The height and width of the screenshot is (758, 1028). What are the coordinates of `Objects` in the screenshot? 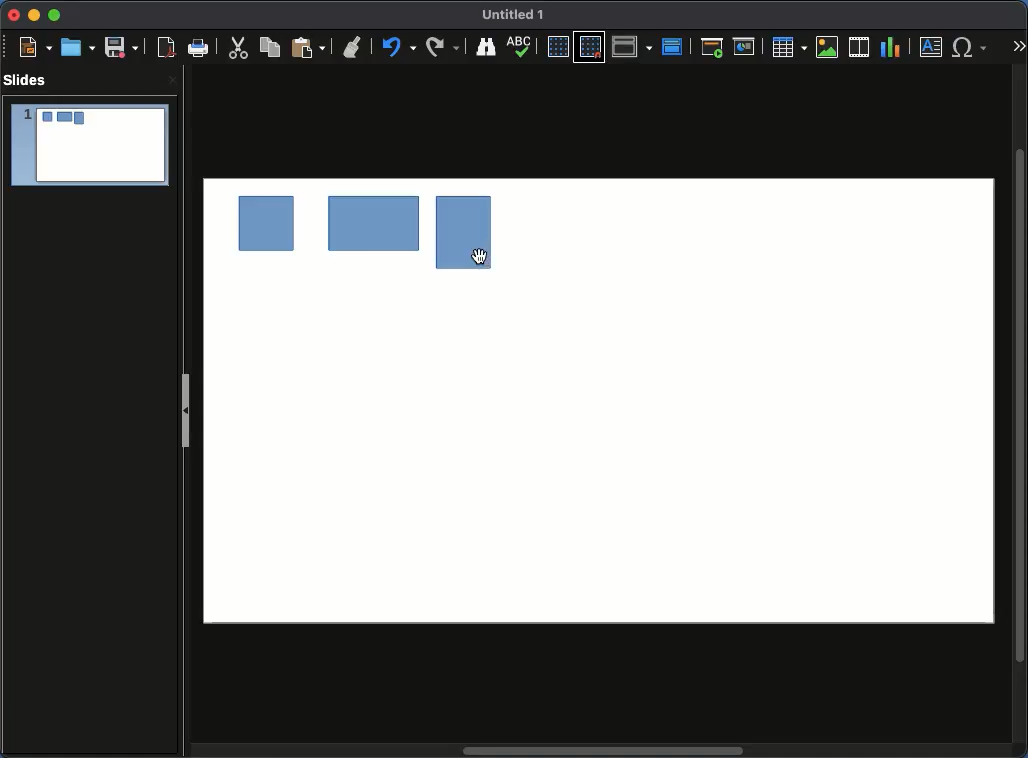 It's located at (351, 235).